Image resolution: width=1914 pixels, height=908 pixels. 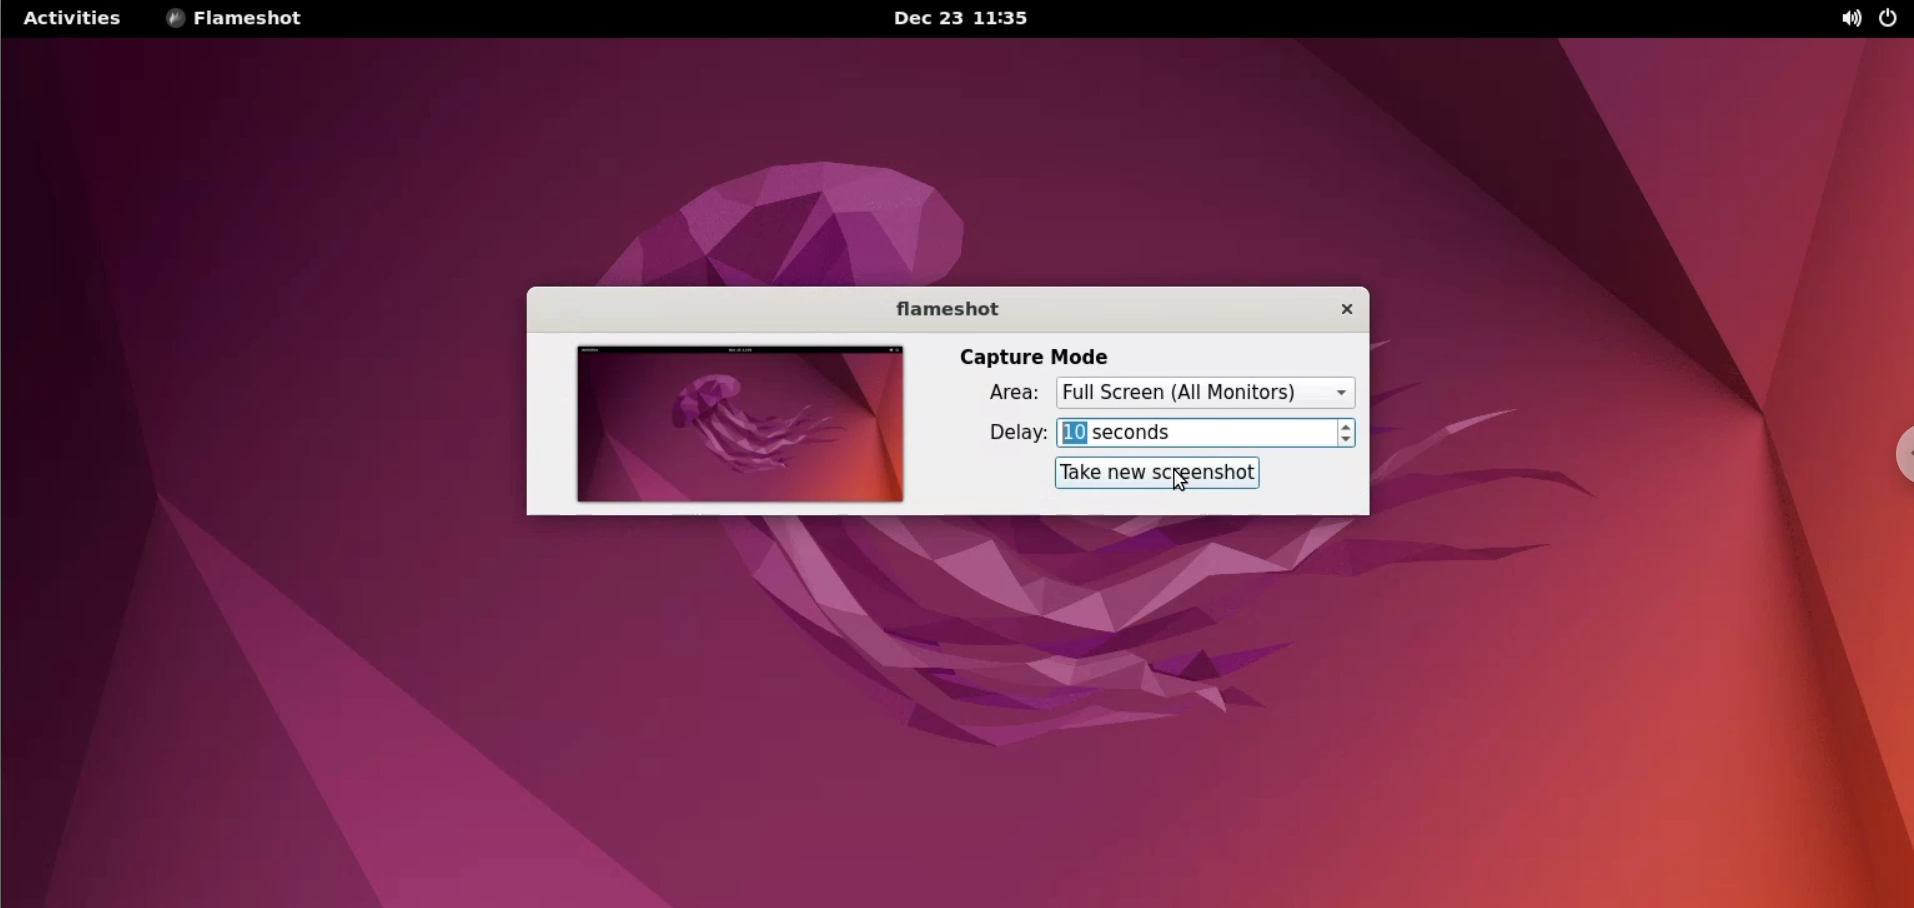 I want to click on activities, so click(x=72, y=18).